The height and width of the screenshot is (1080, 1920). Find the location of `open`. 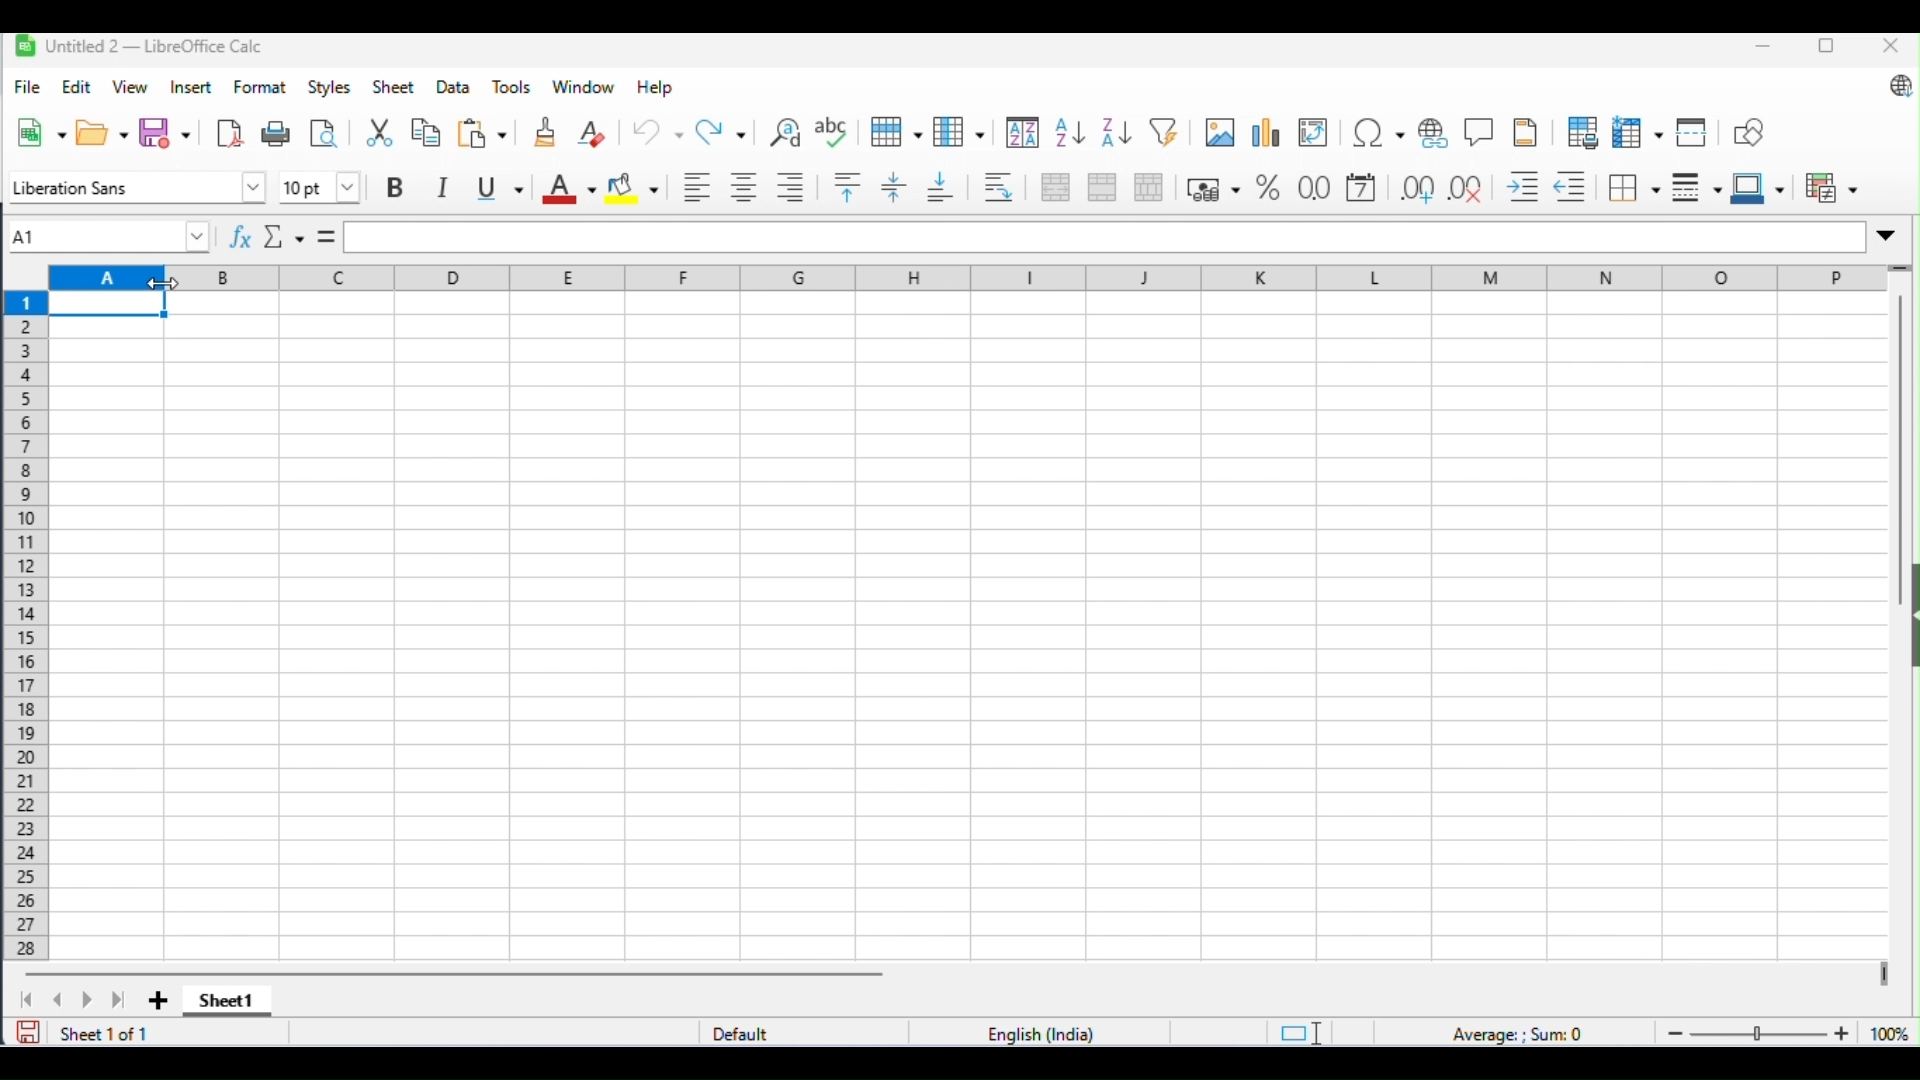

open is located at coordinates (103, 131).